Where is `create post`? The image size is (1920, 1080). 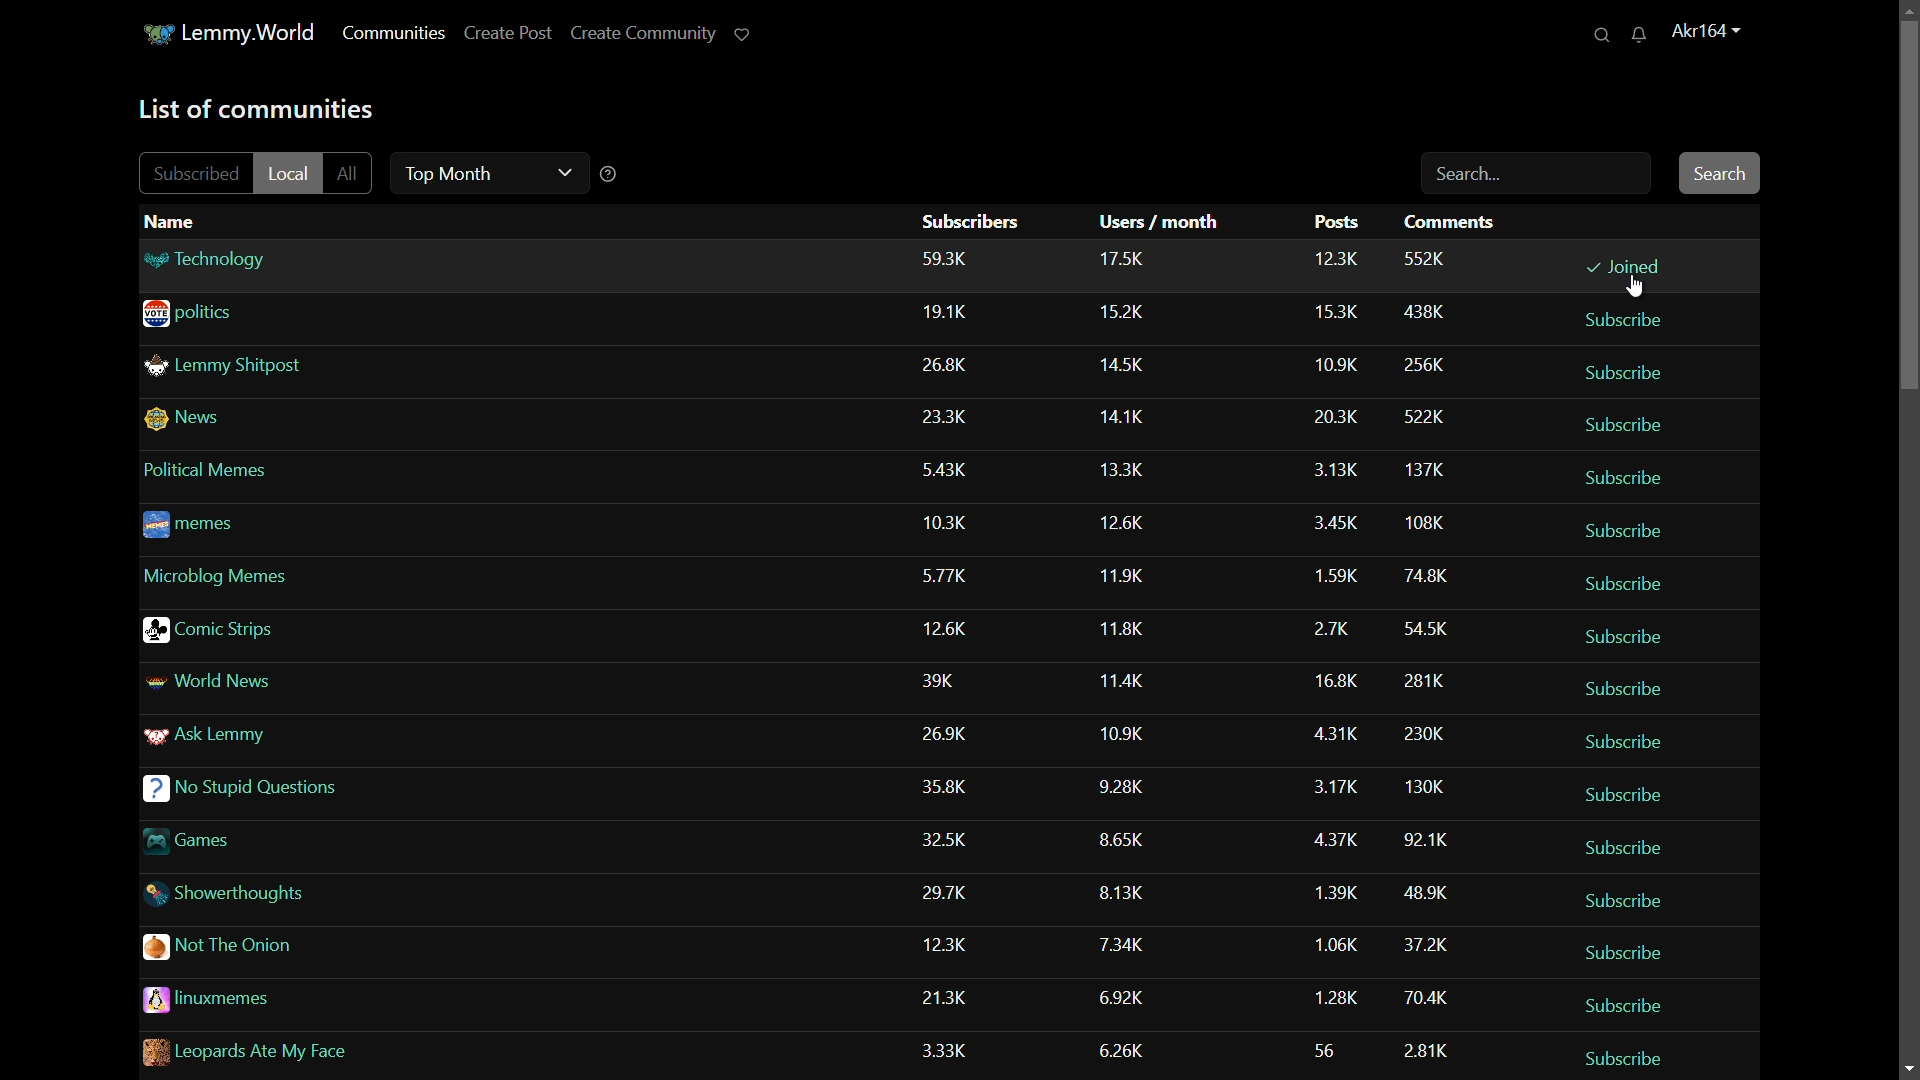 create post is located at coordinates (506, 32).